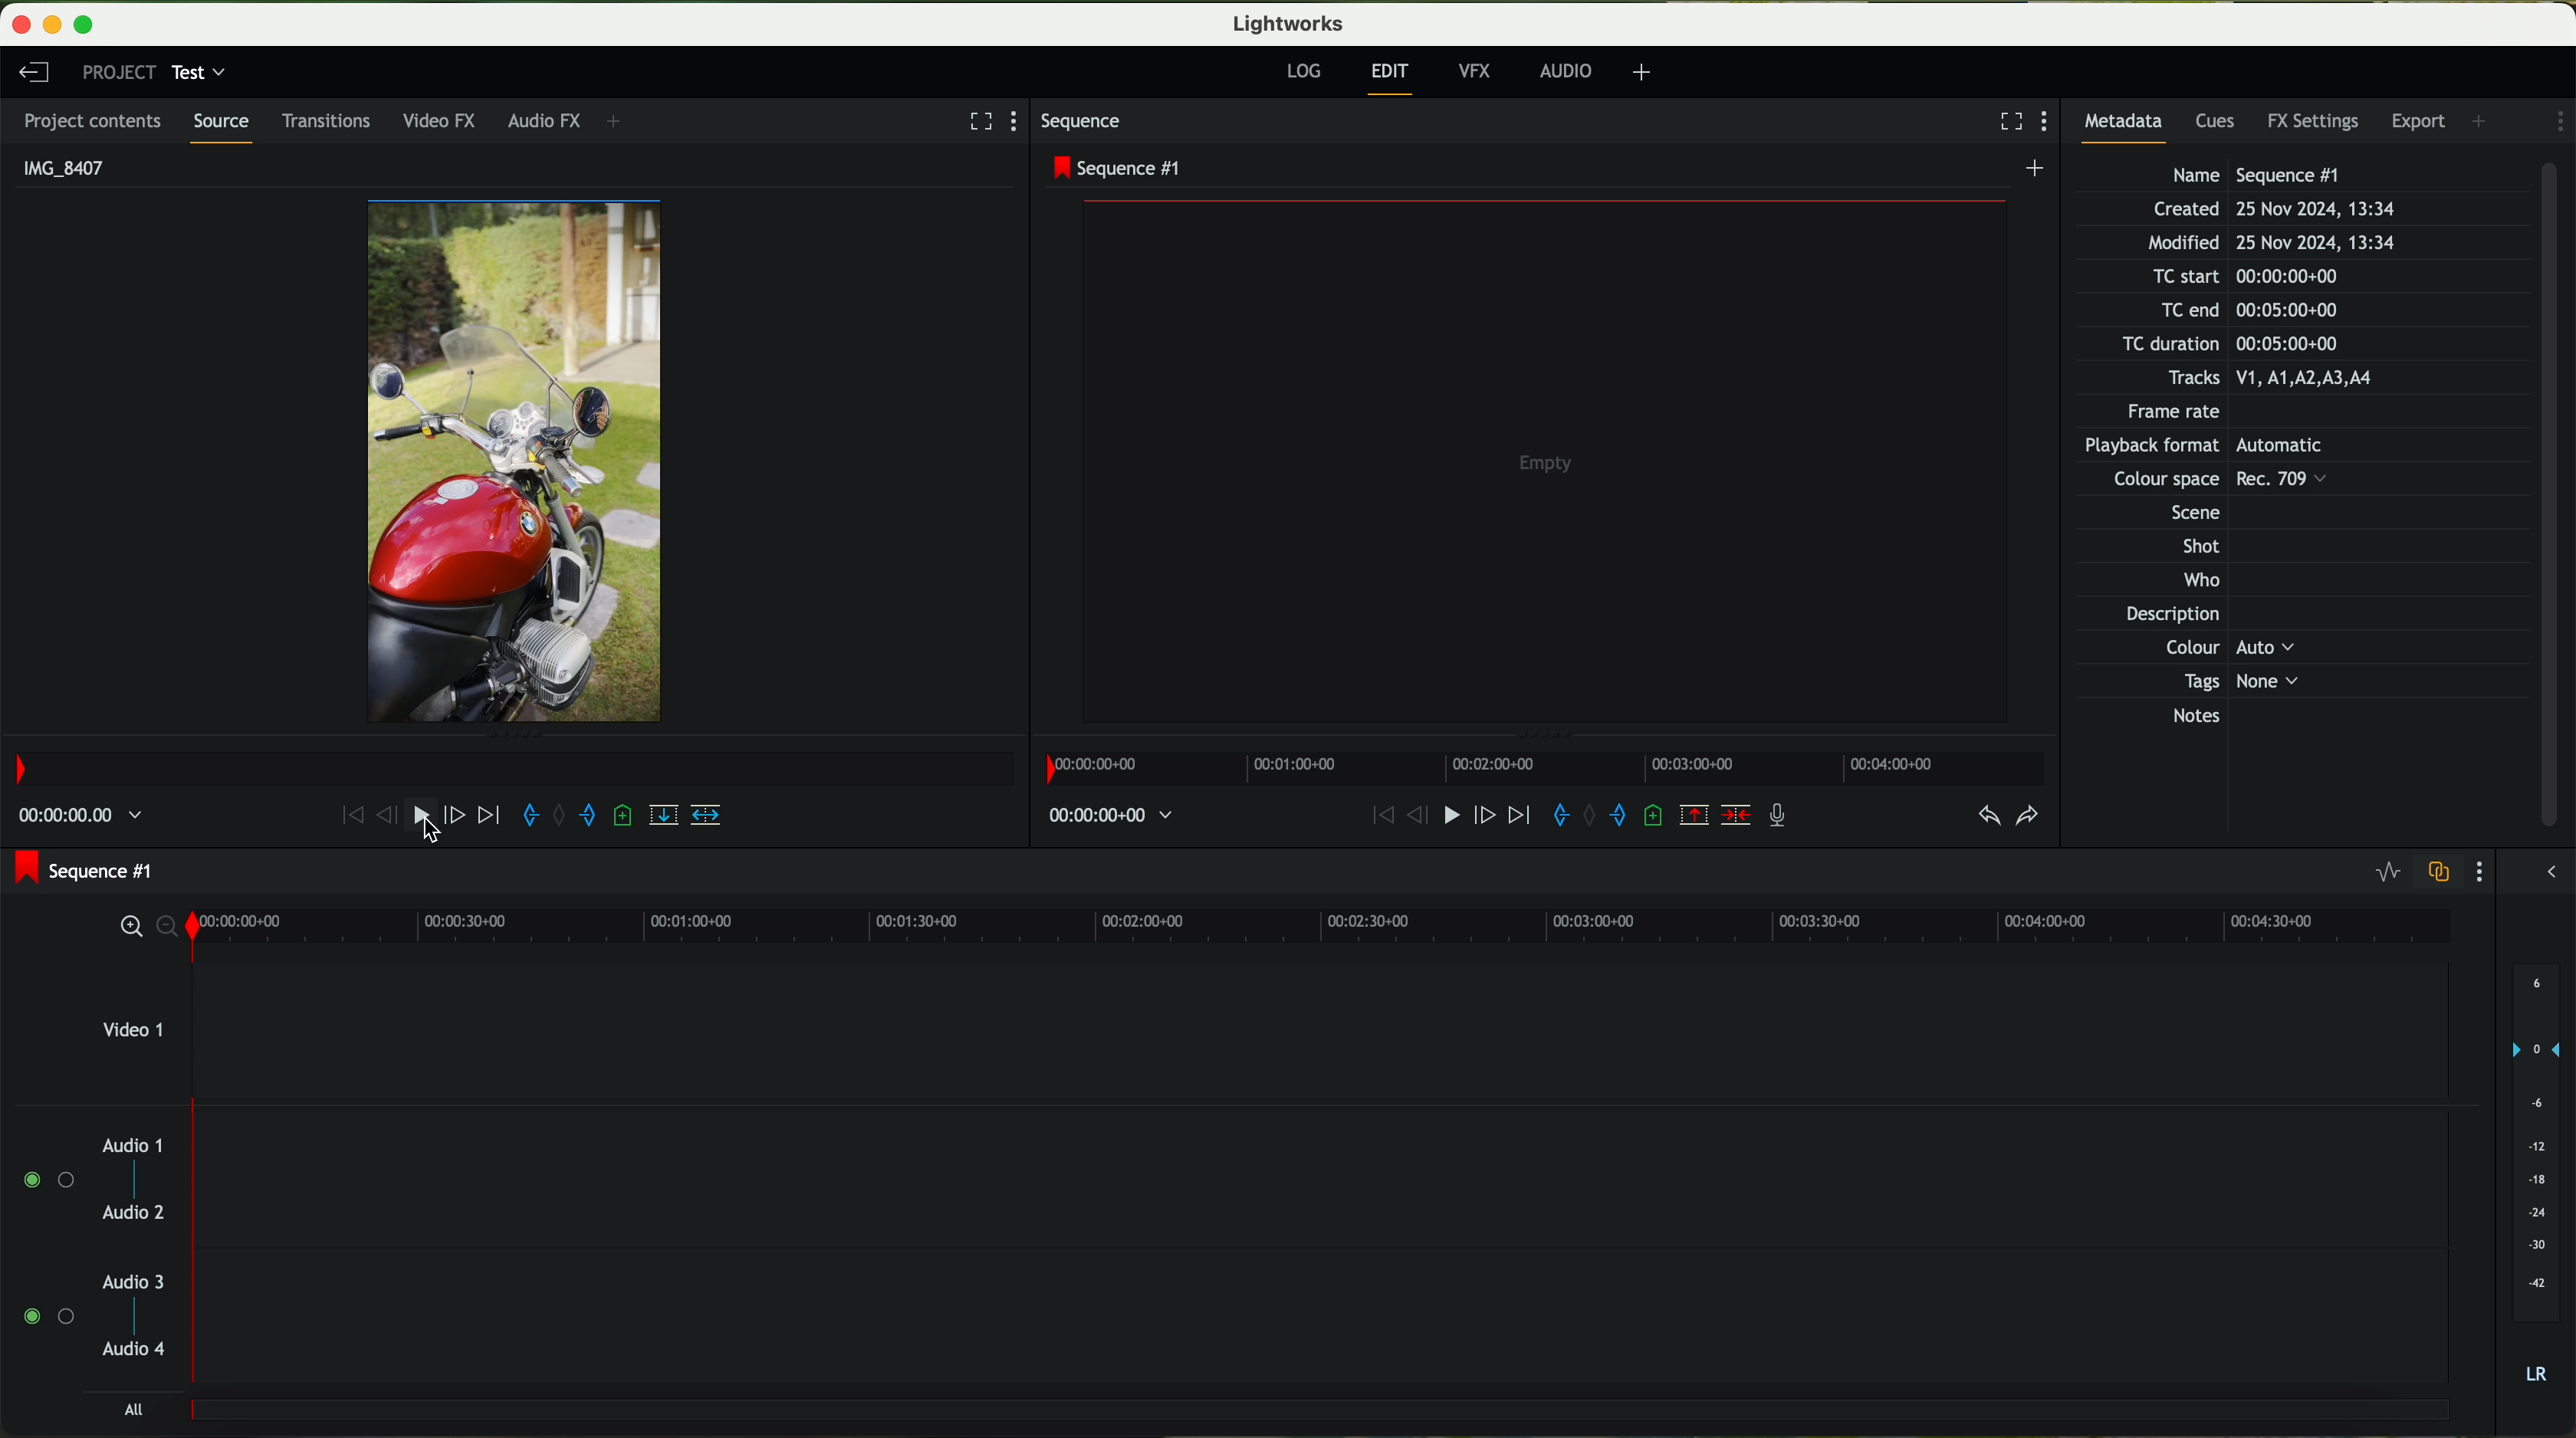  I want to click on audio output level (dB), so click(2531, 1172).